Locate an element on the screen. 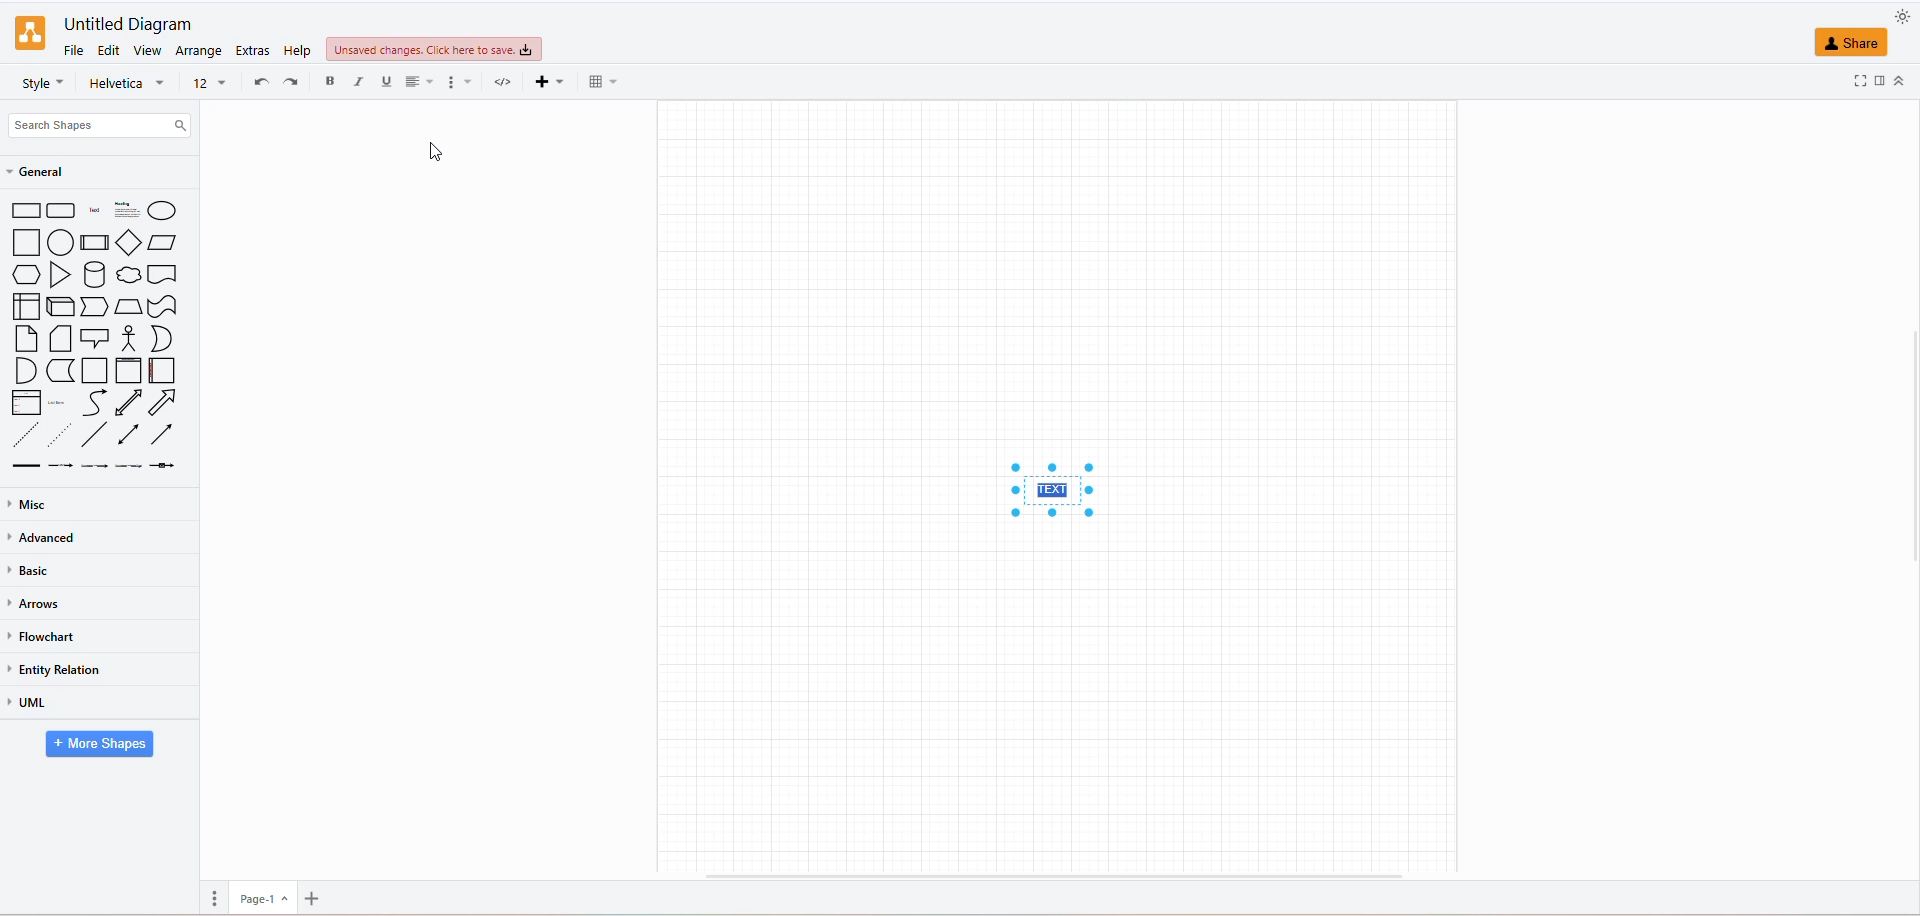 Image resolution: width=1920 pixels, height=916 pixels. collapse is located at coordinates (1902, 79).